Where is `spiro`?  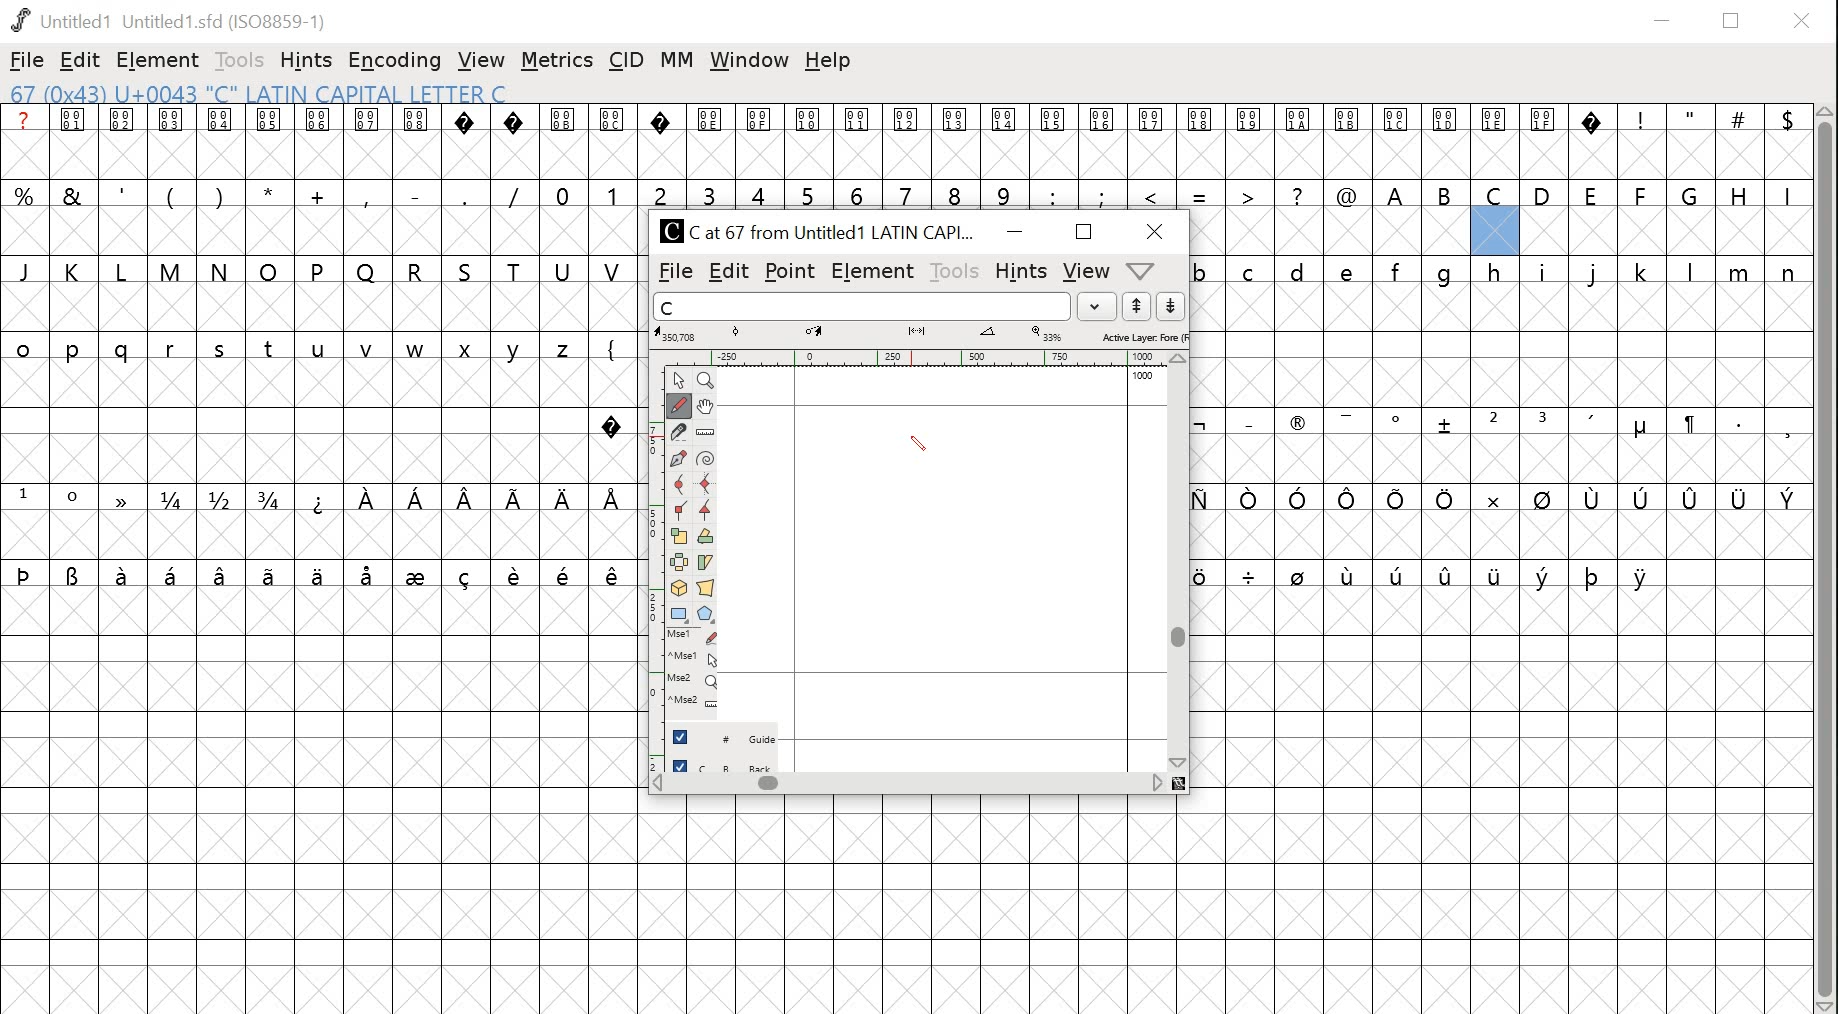
spiro is located at coordinates (708, 460).